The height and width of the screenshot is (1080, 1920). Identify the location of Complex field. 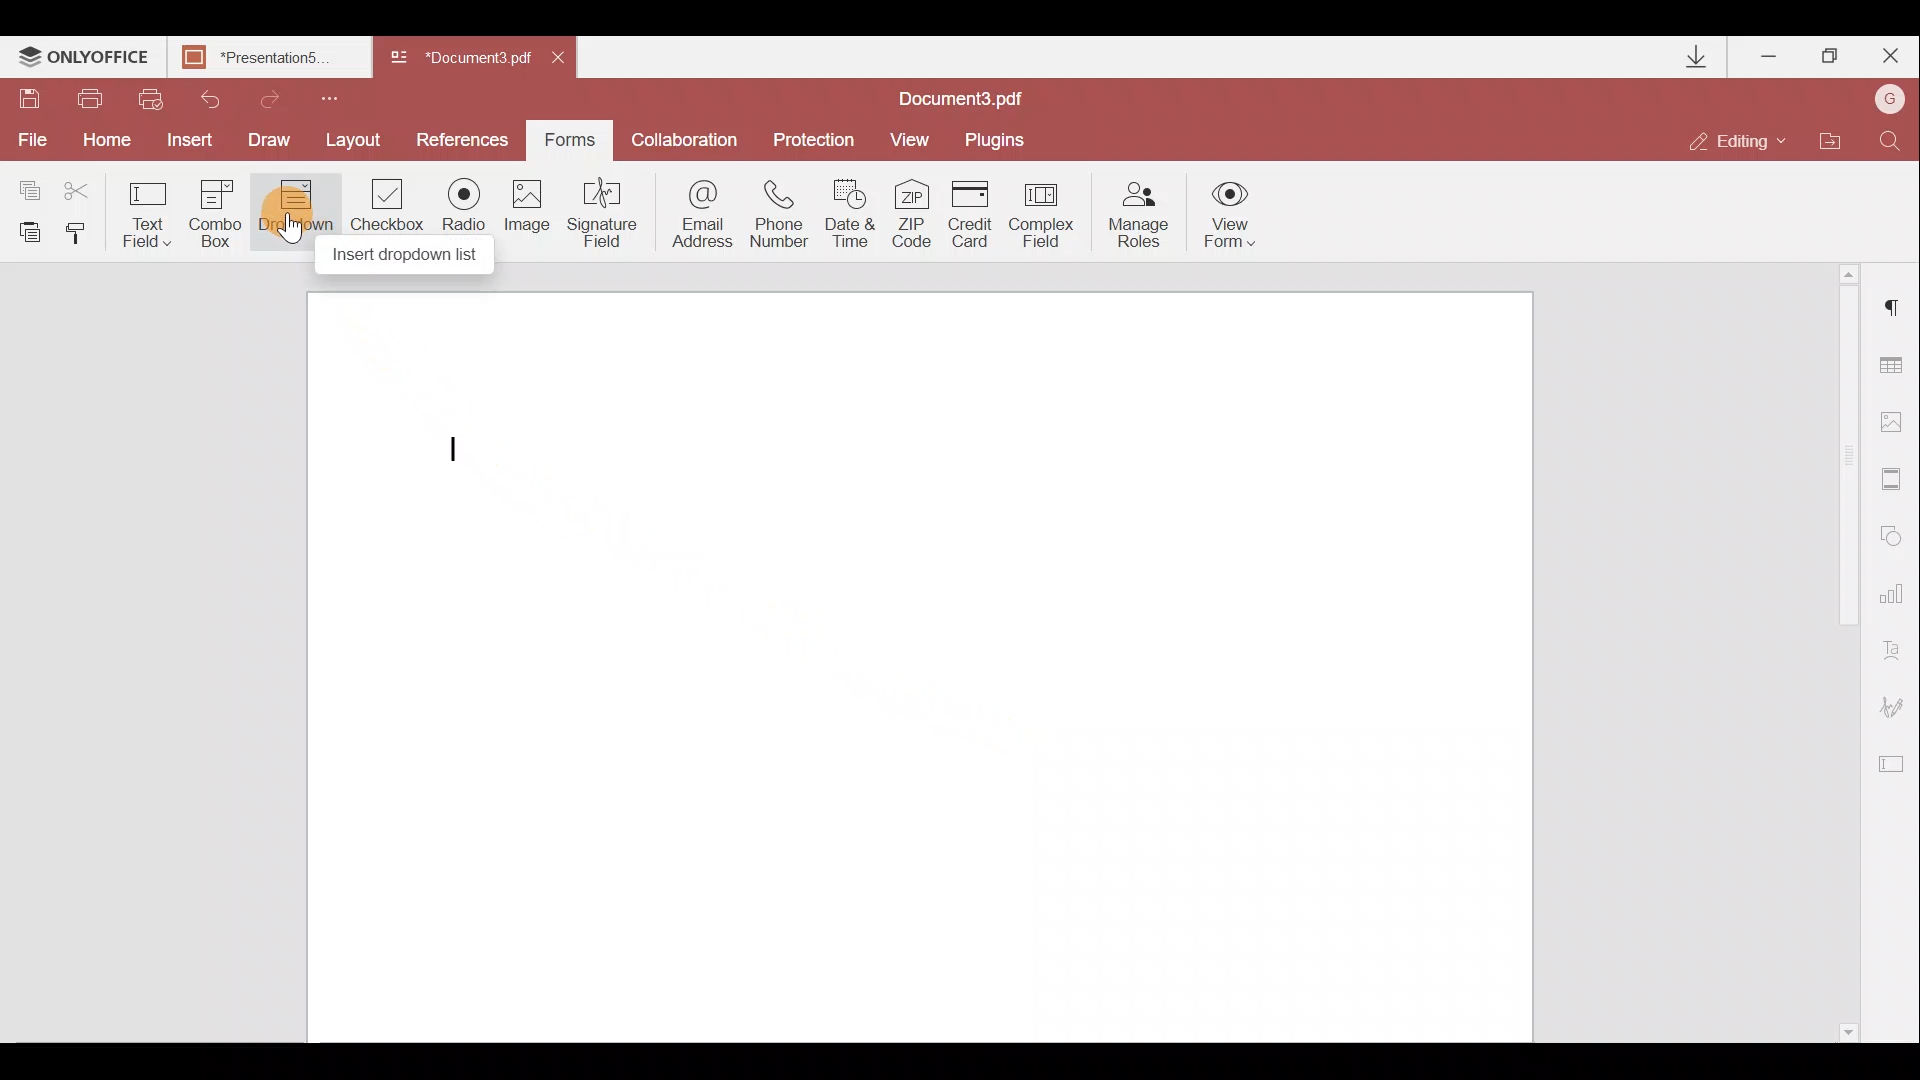
(1043, 213).